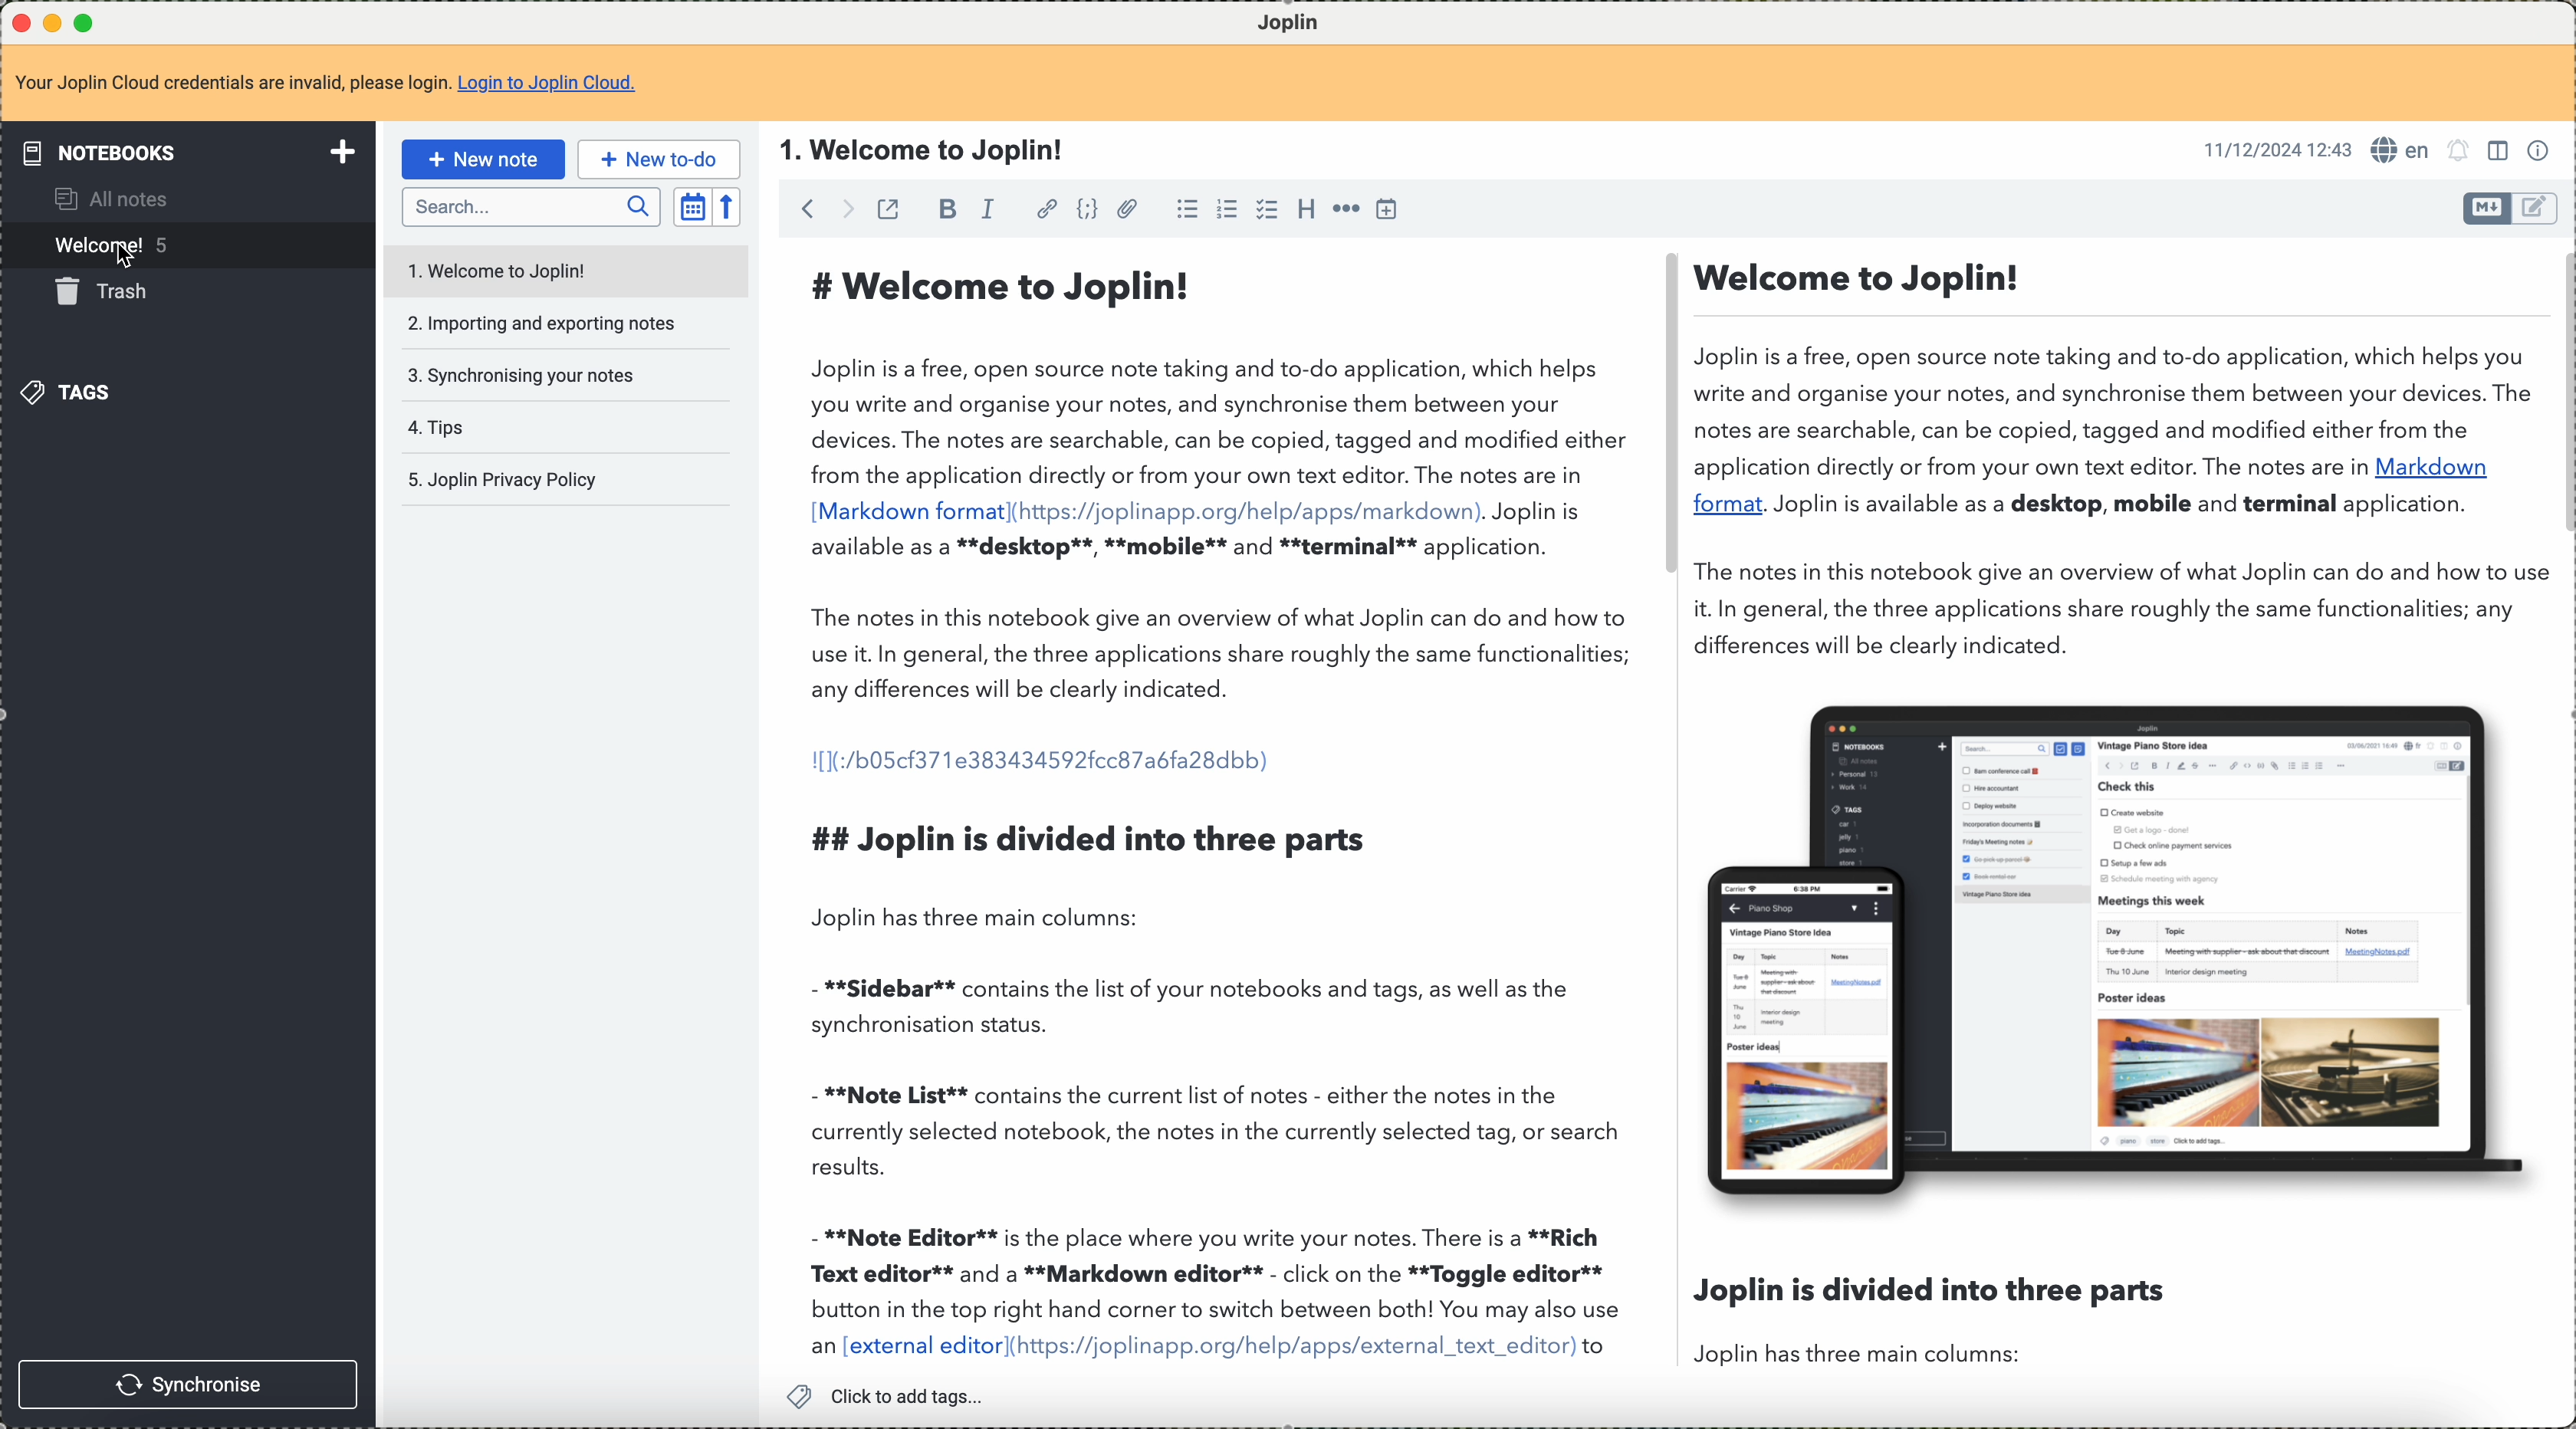 The height and width of the screenshot is (1429, 2576). What do you see at coordinates (1127, 209) in the screenshot?
I see `attach file` at bounding box center [1127, 209].